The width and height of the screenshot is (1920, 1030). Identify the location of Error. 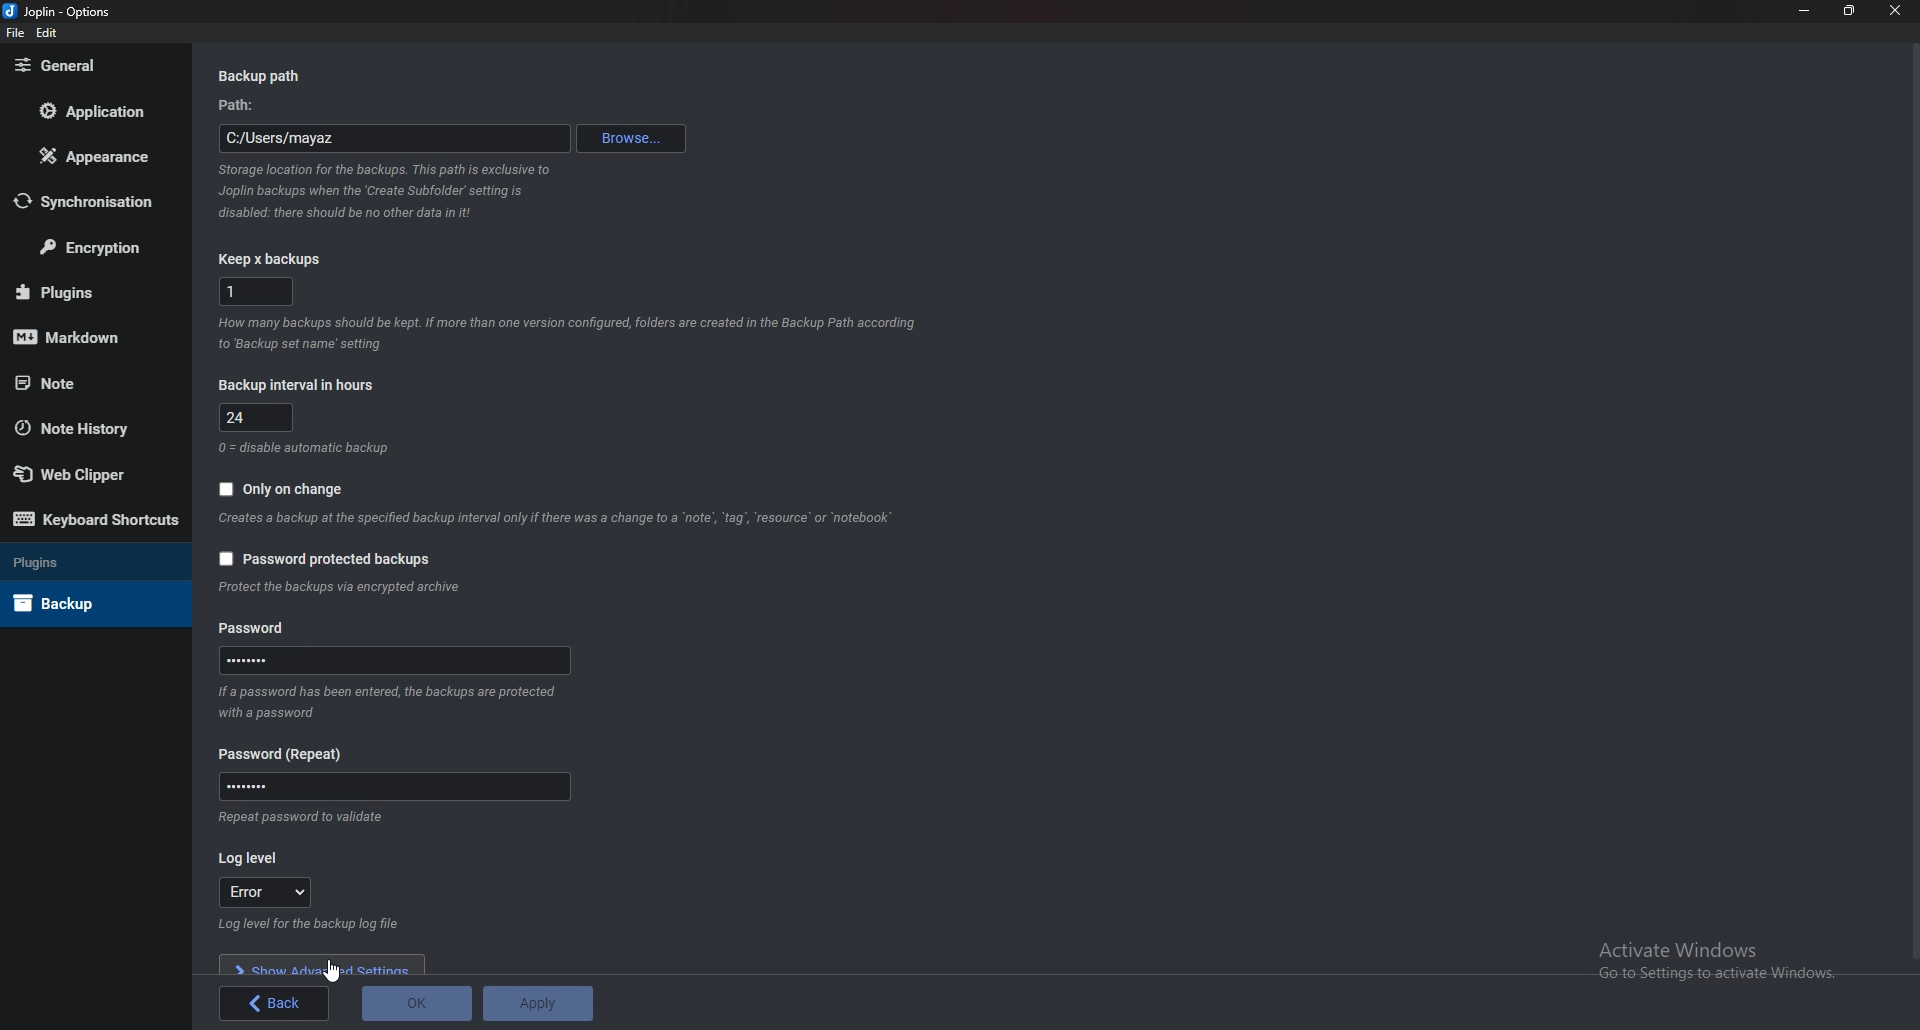
(268, 892).